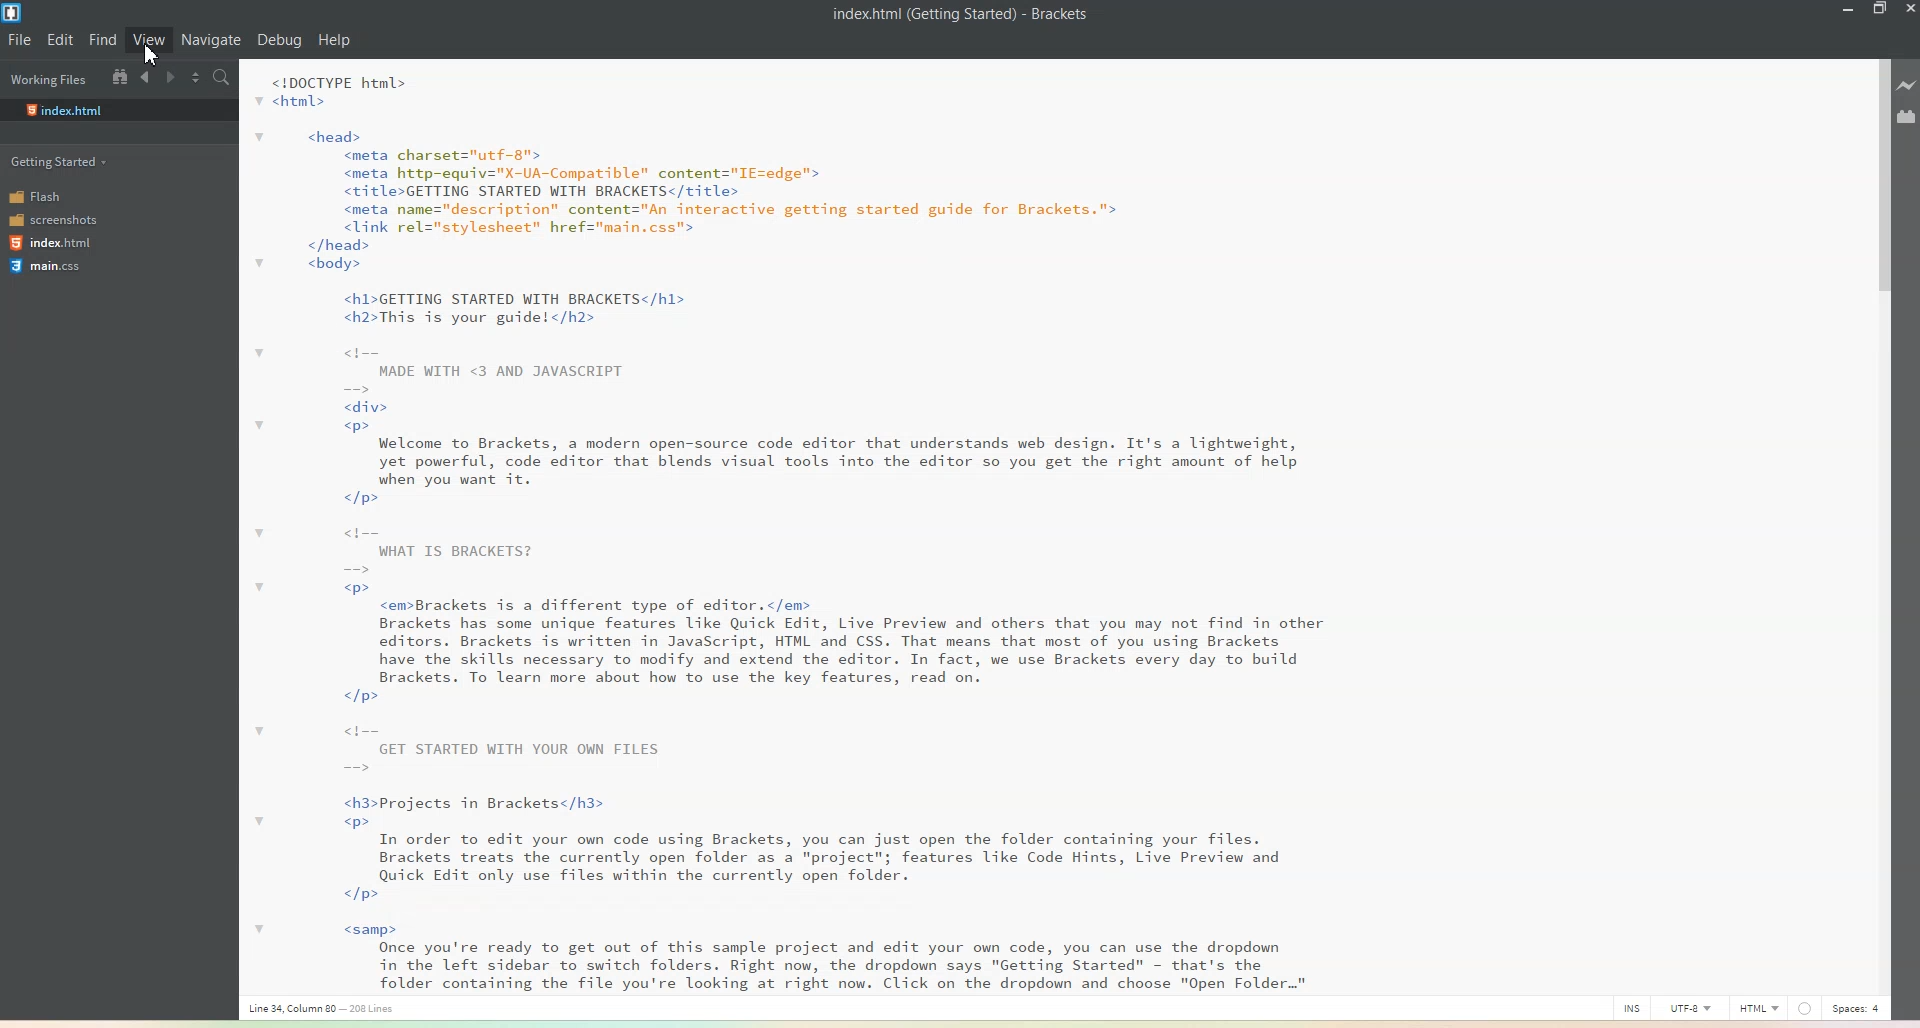 The image size is (1920, 1028). I want to click on Help, so click(333, 41).